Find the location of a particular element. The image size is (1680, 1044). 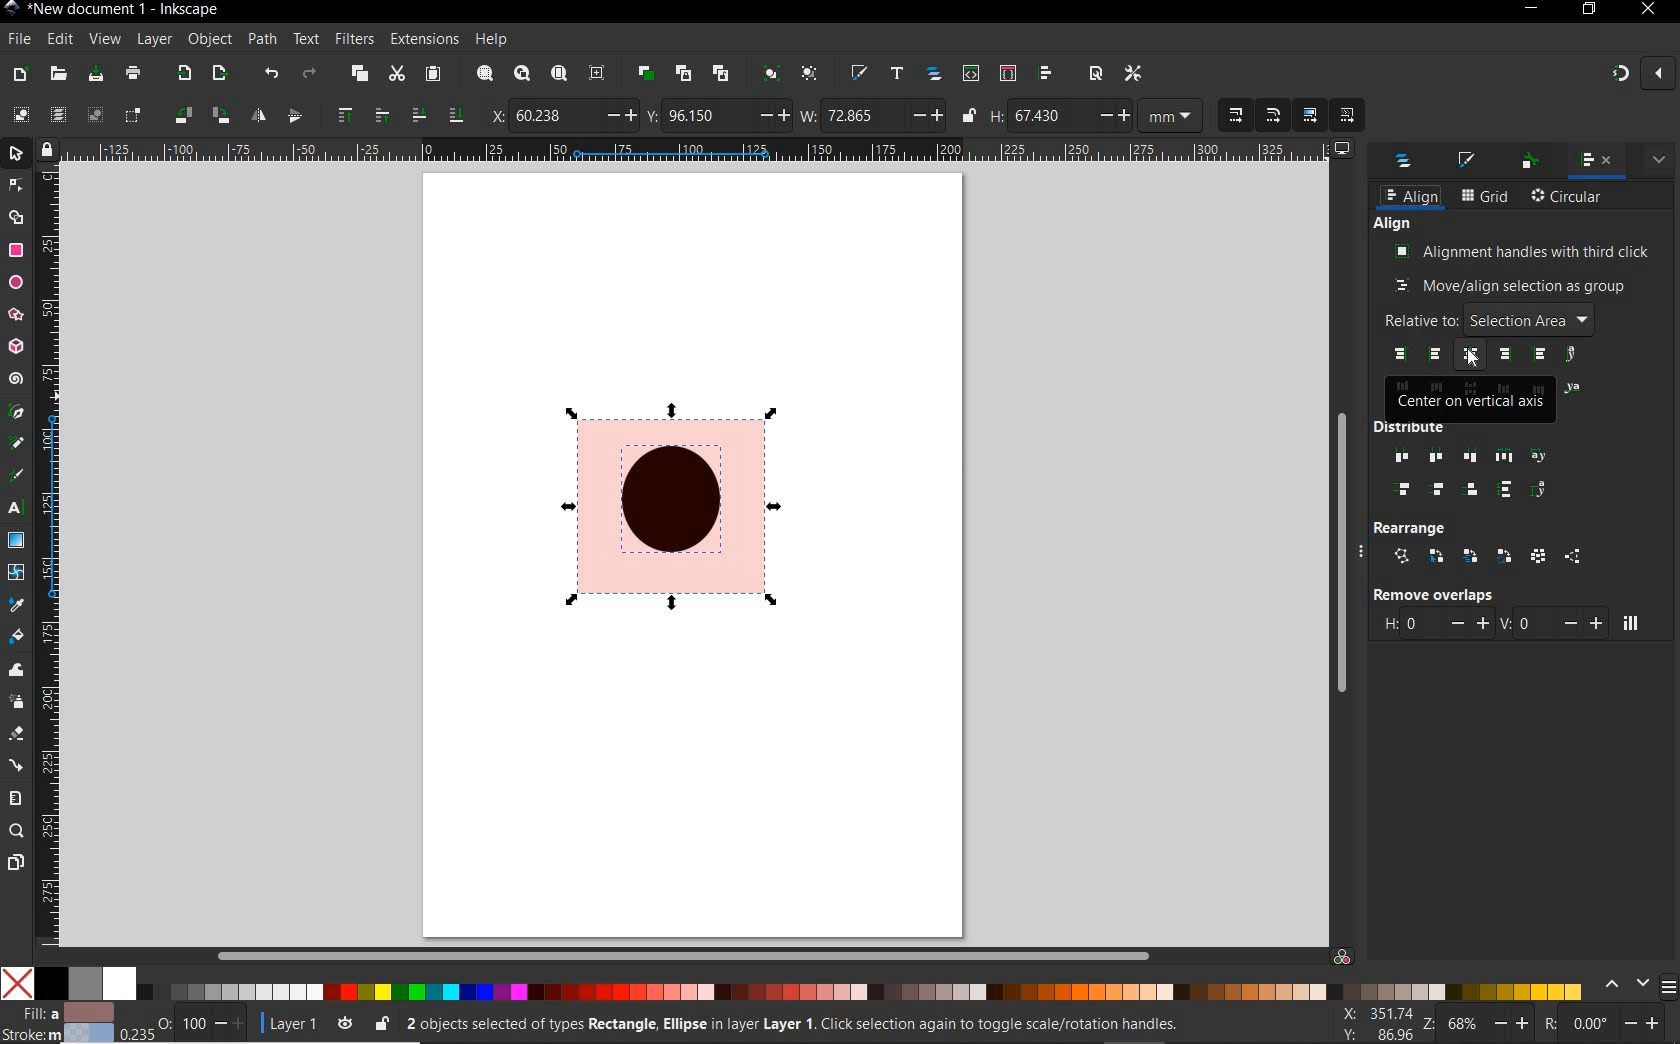

toggle selection box is located at coordinates (133, 116).